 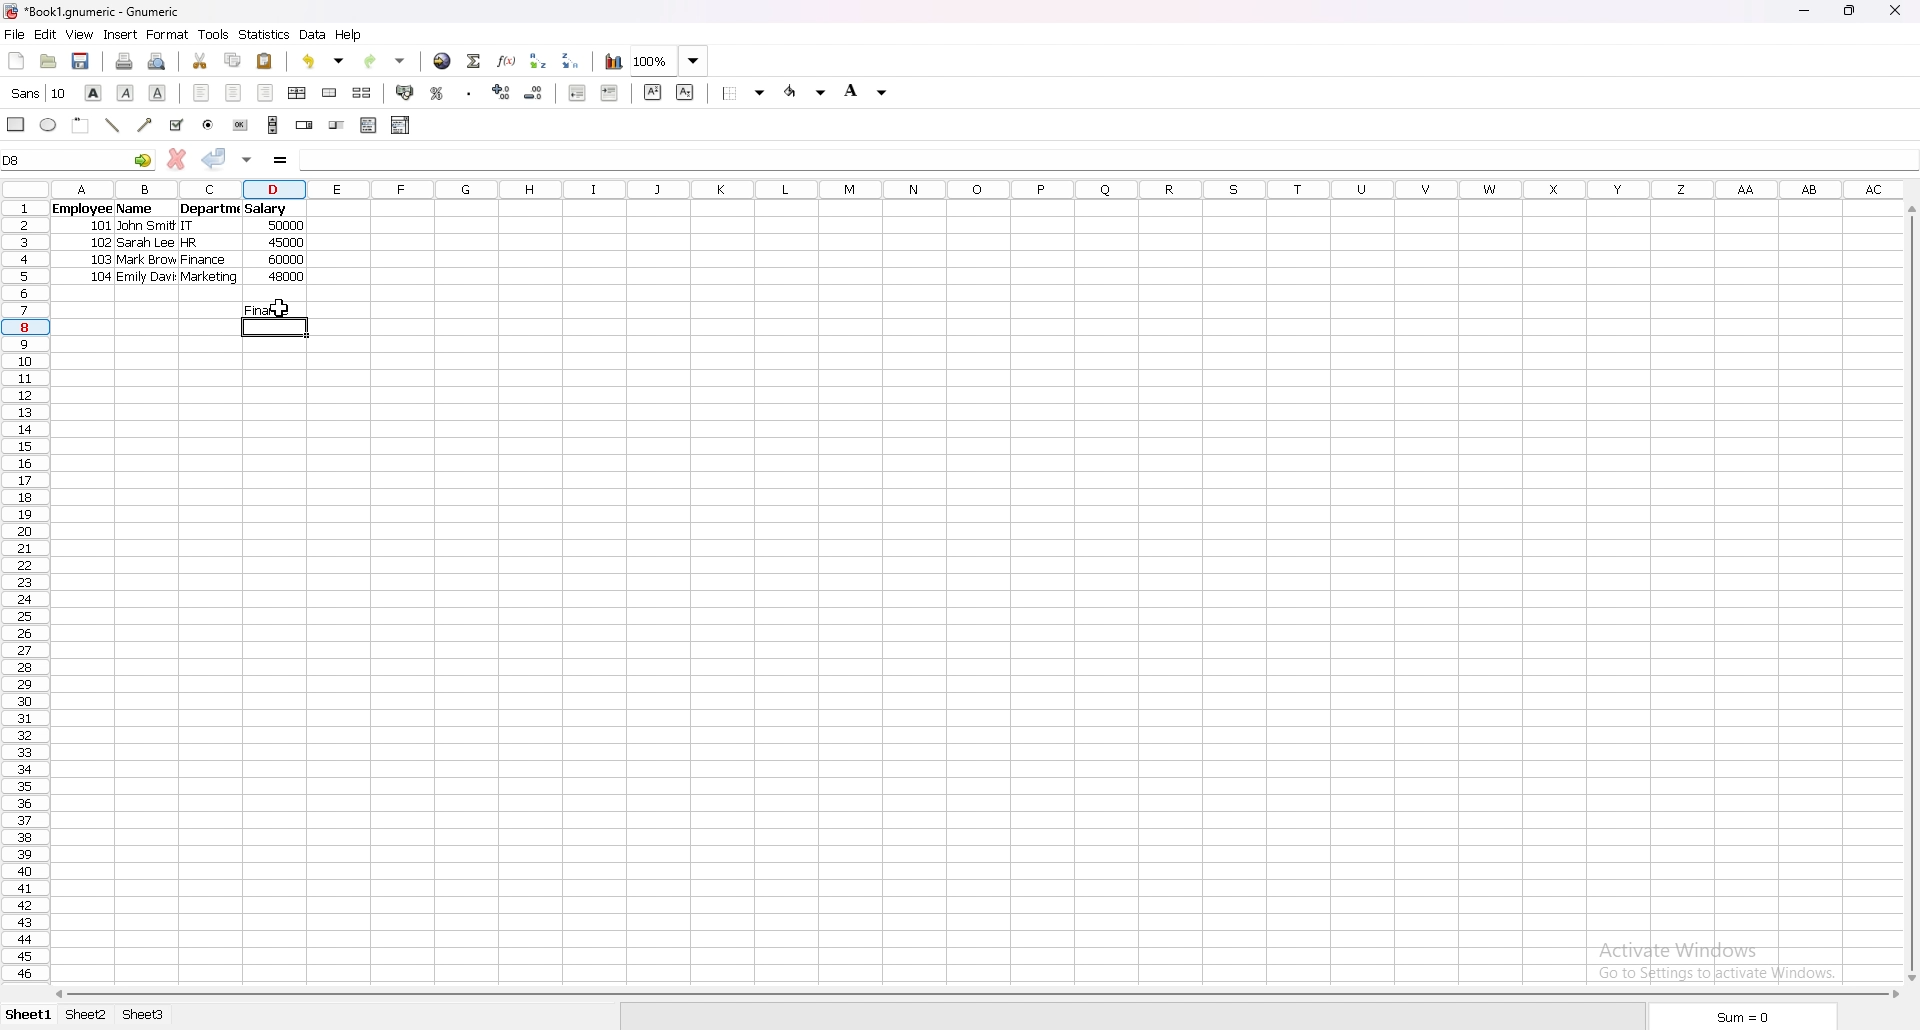 I want to click on 103, so click(x=102, y=261).